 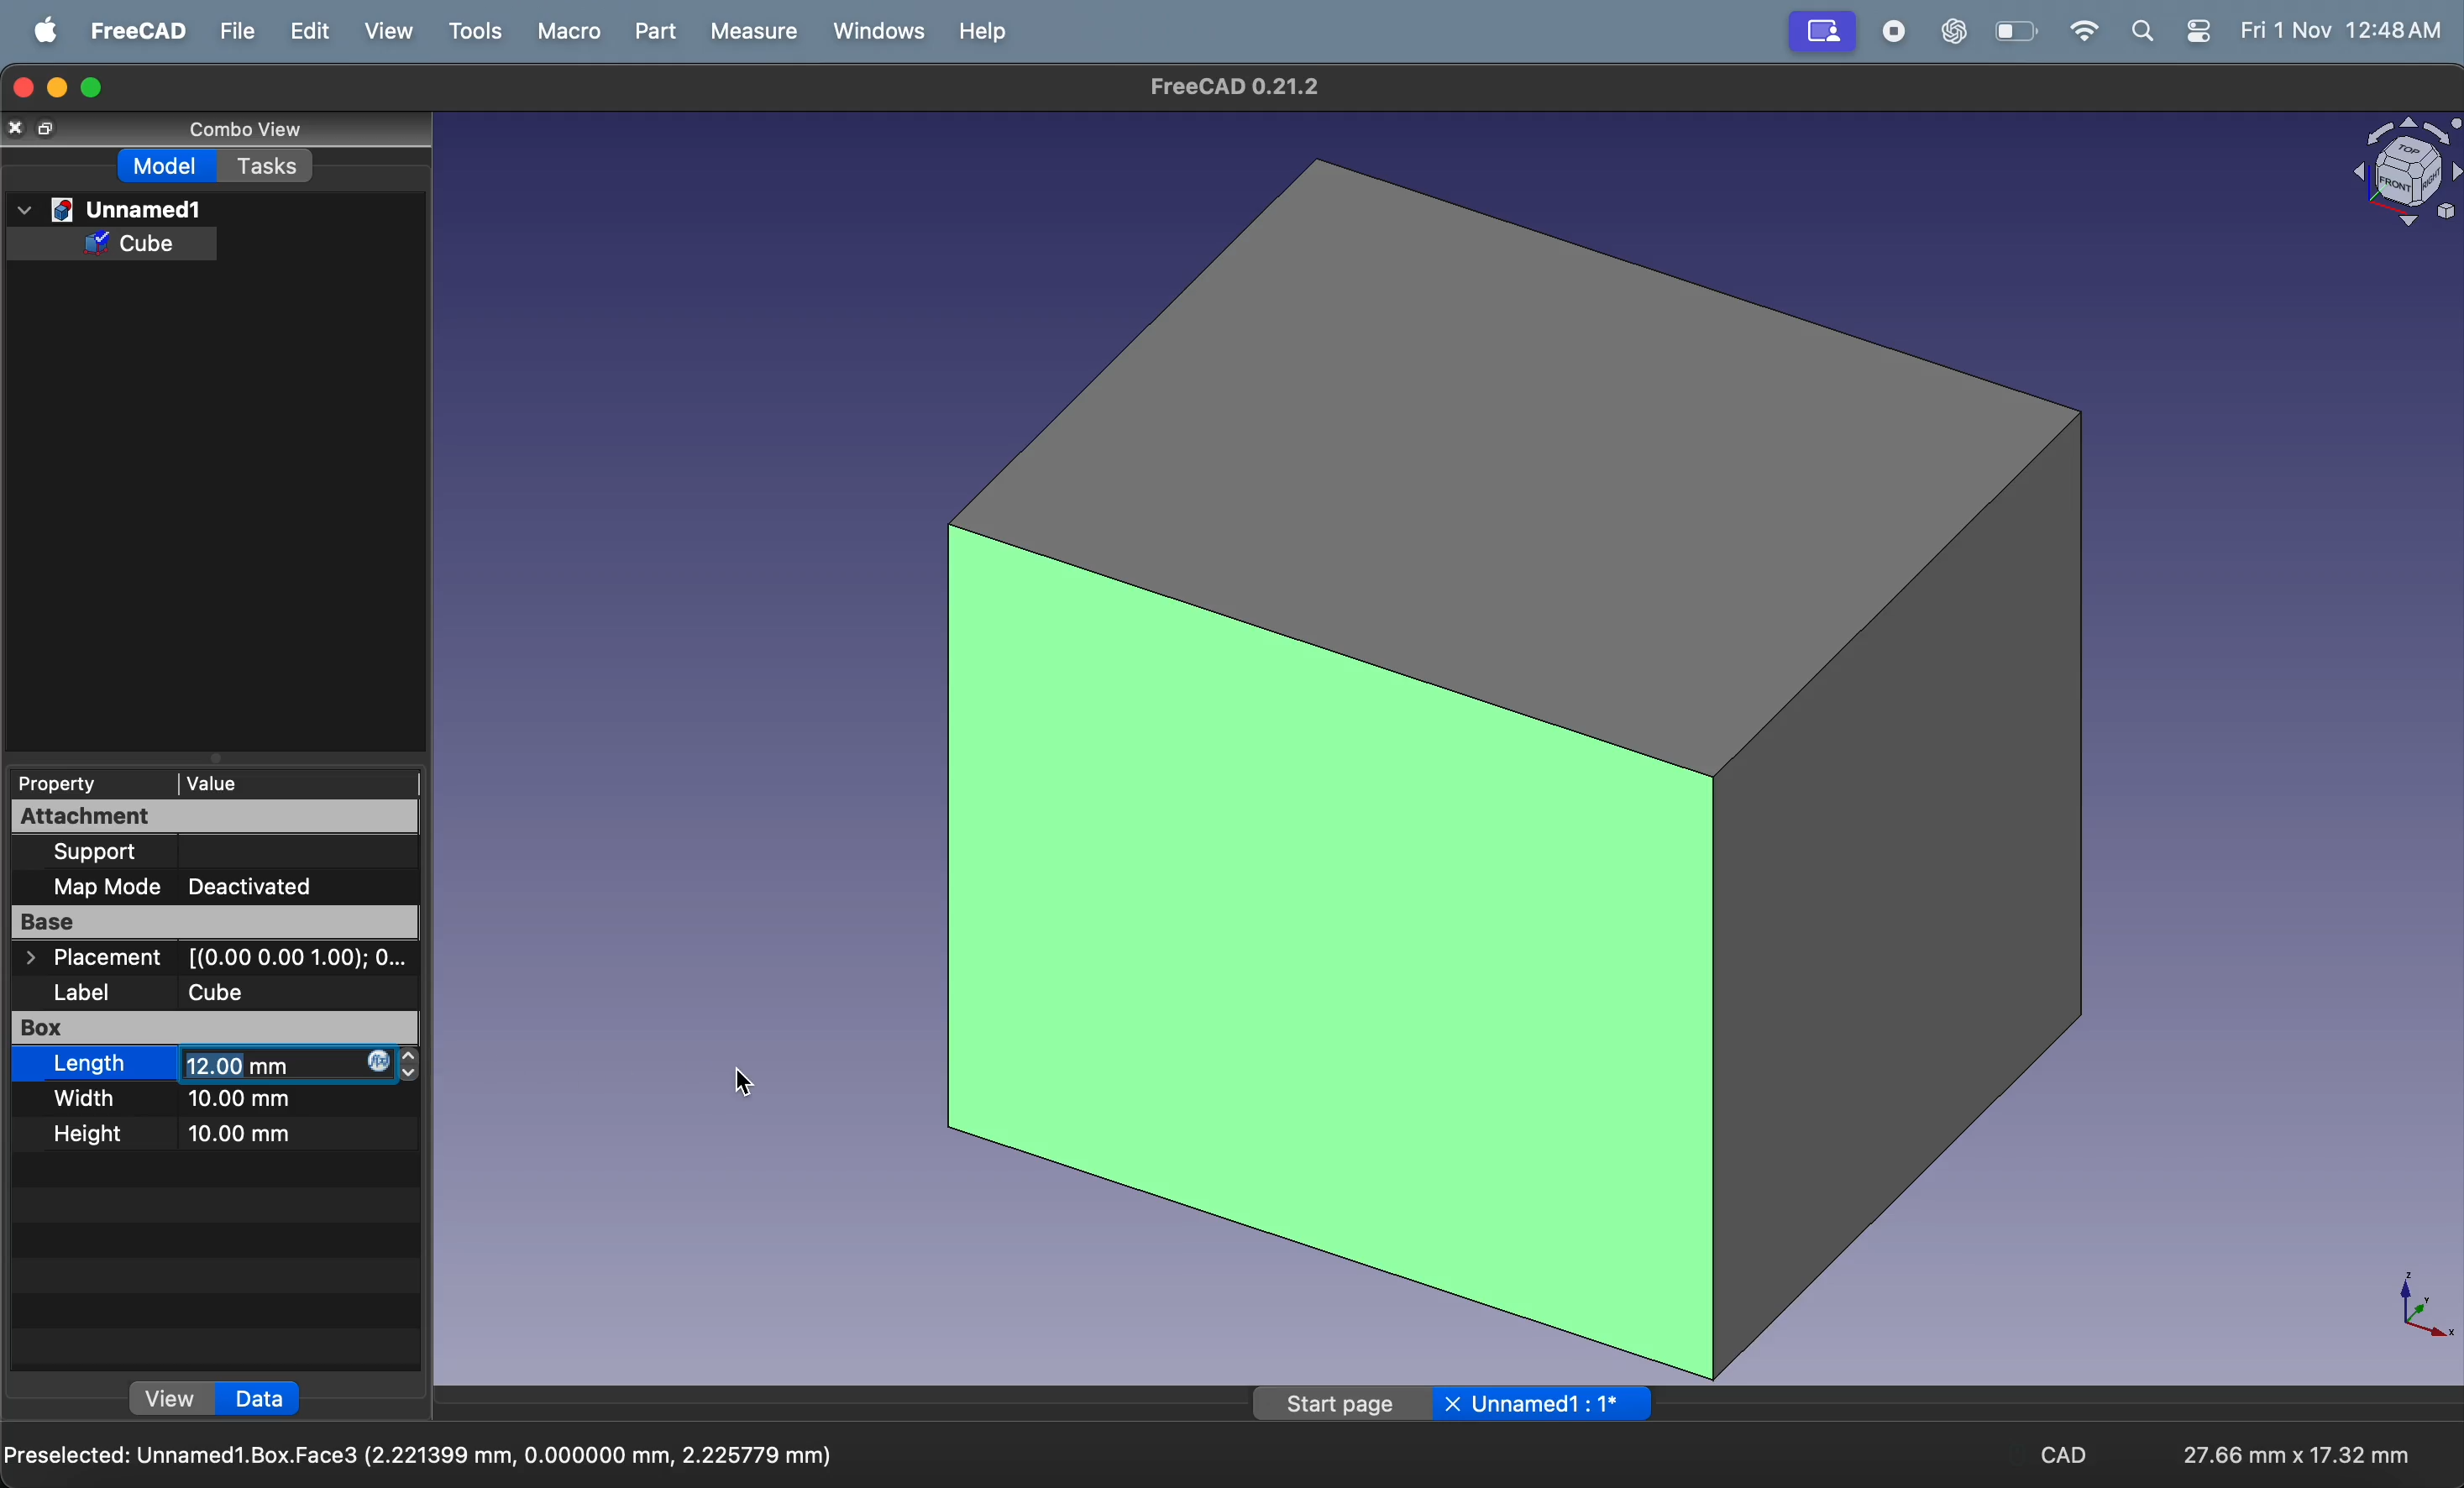 I want to click on attachment, so click(x=202, y=816).